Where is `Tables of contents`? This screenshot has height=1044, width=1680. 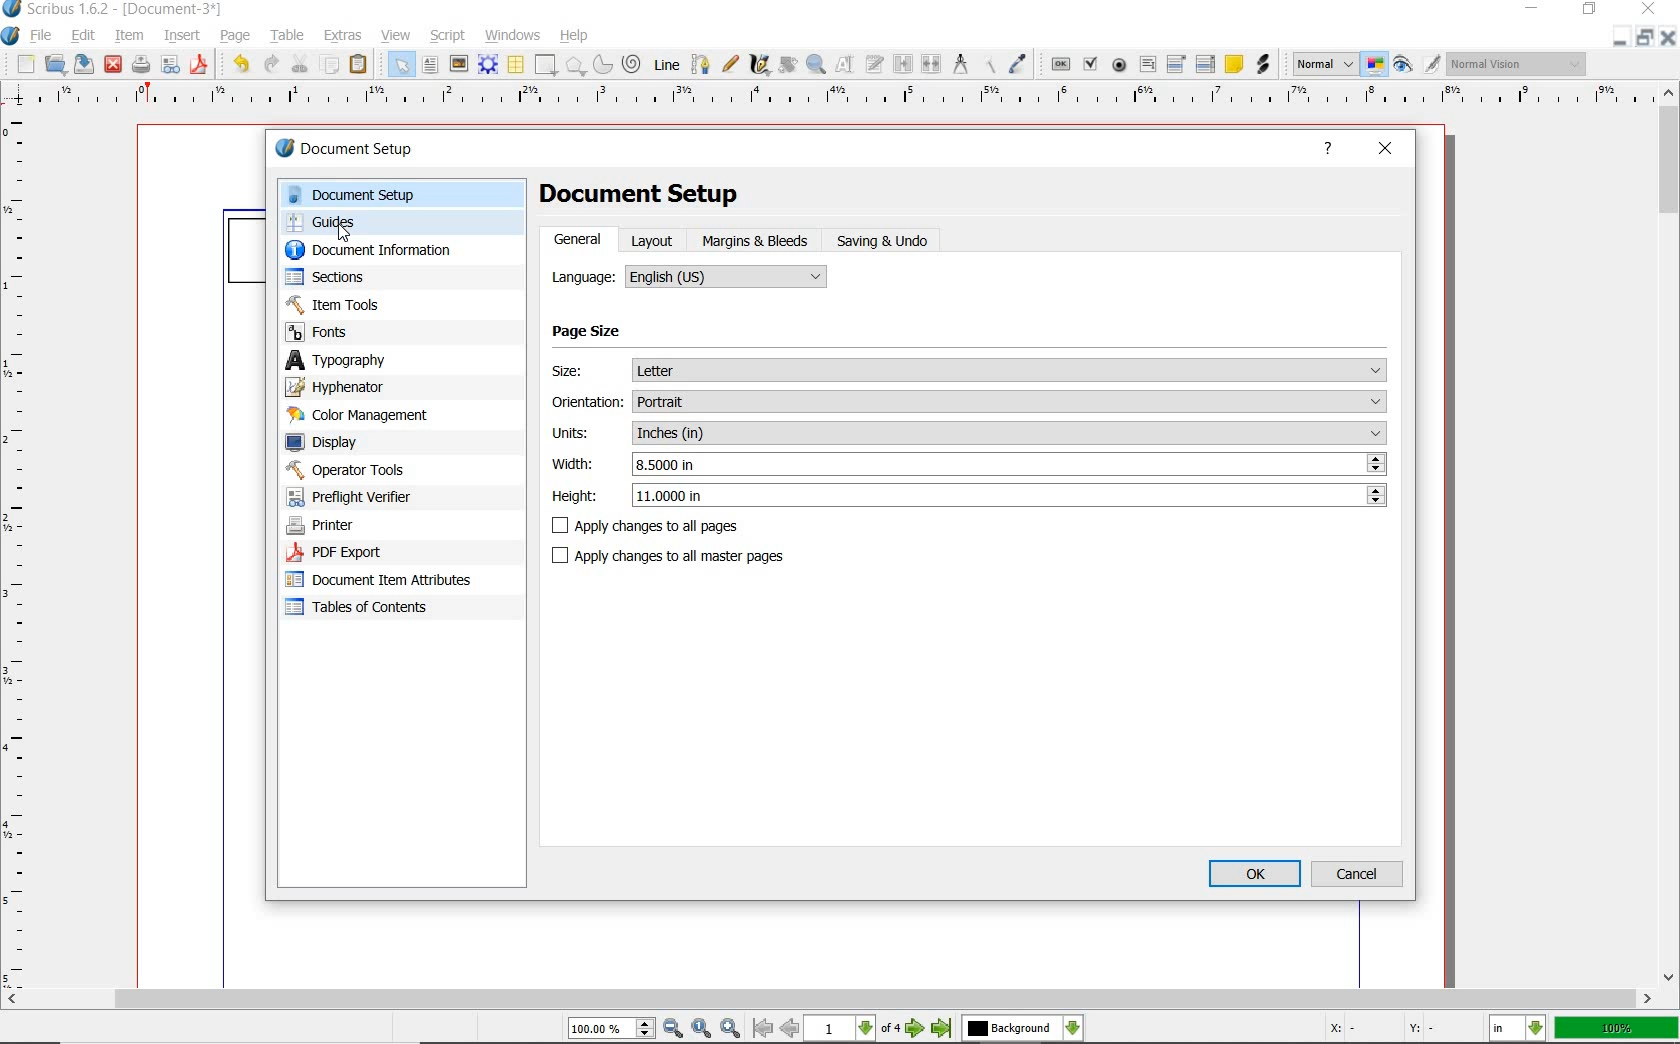
Tables of contents is located at coordinates (367, 609).